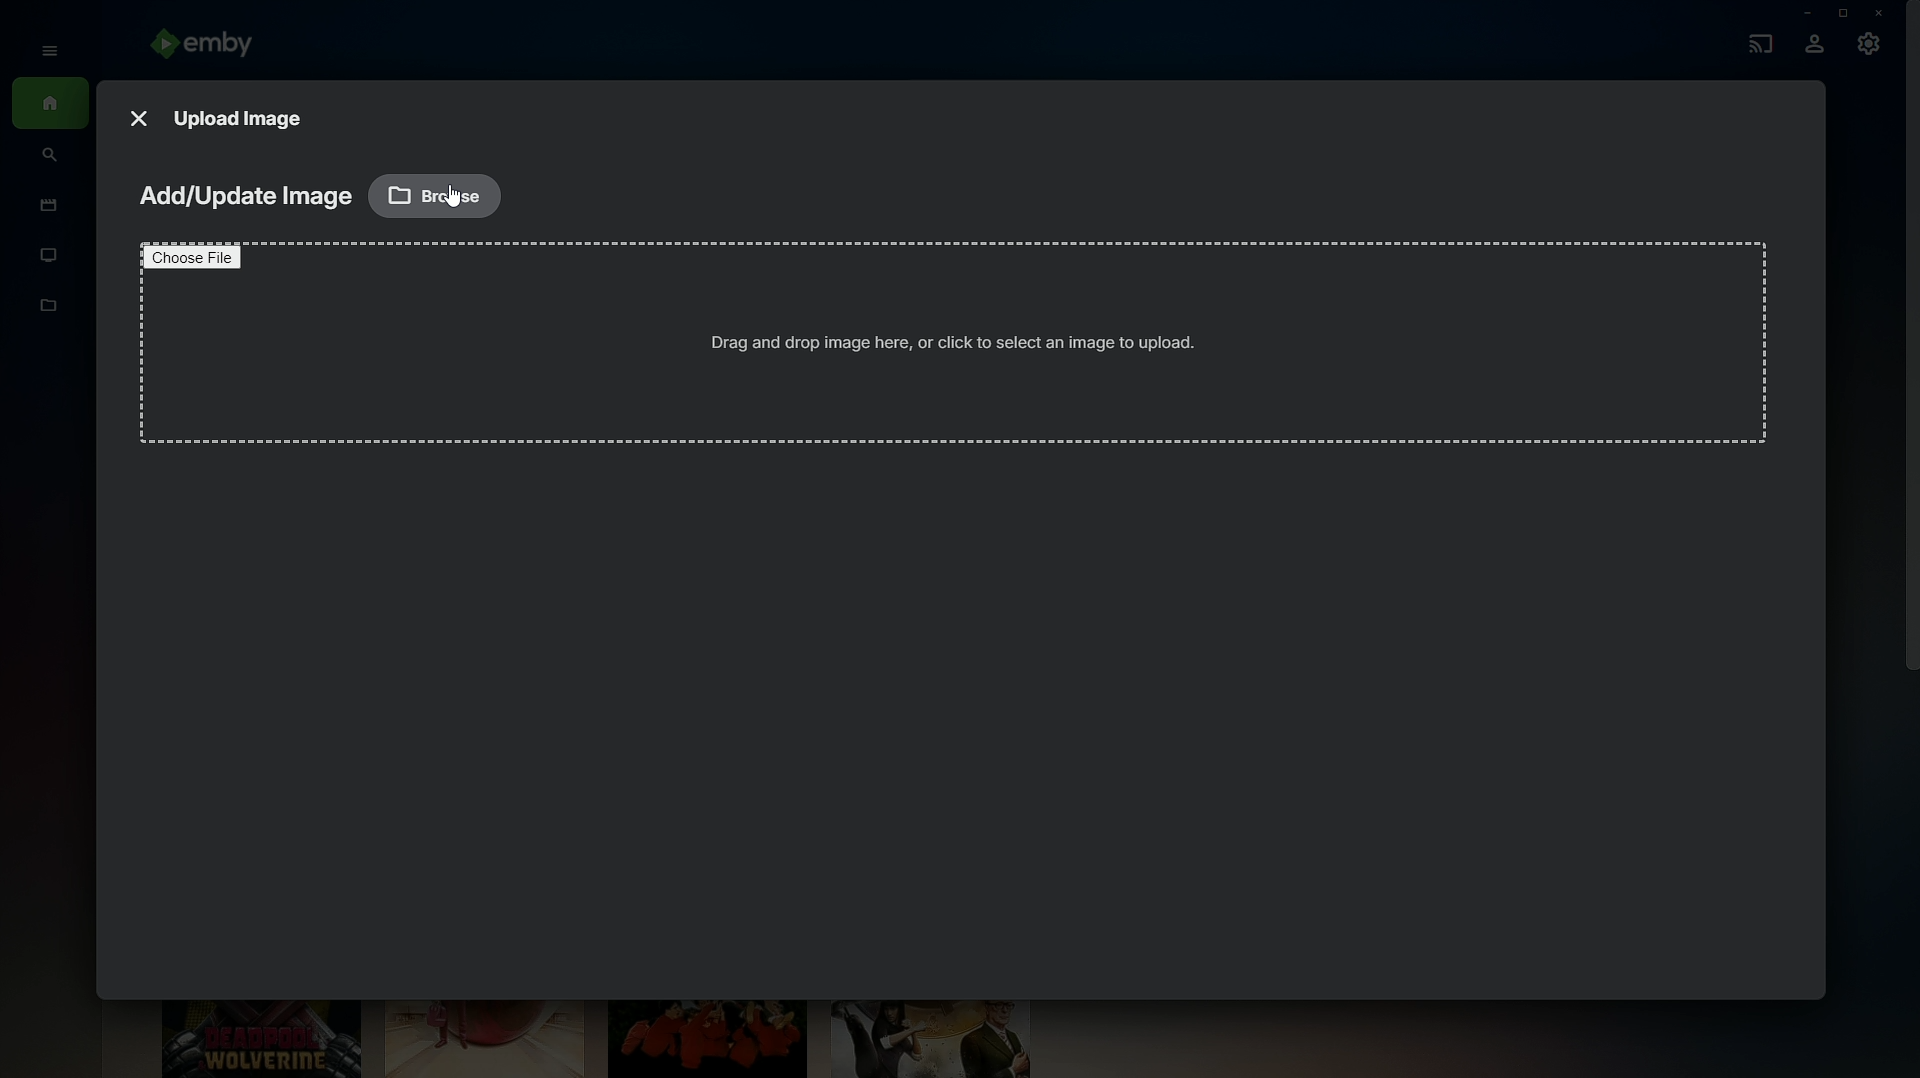 This screenshot has width=1920, height=1078. What do you see at coordinates (1882, 13) in the screenshot?
I see `Close` at bounding box center [1882, 13].